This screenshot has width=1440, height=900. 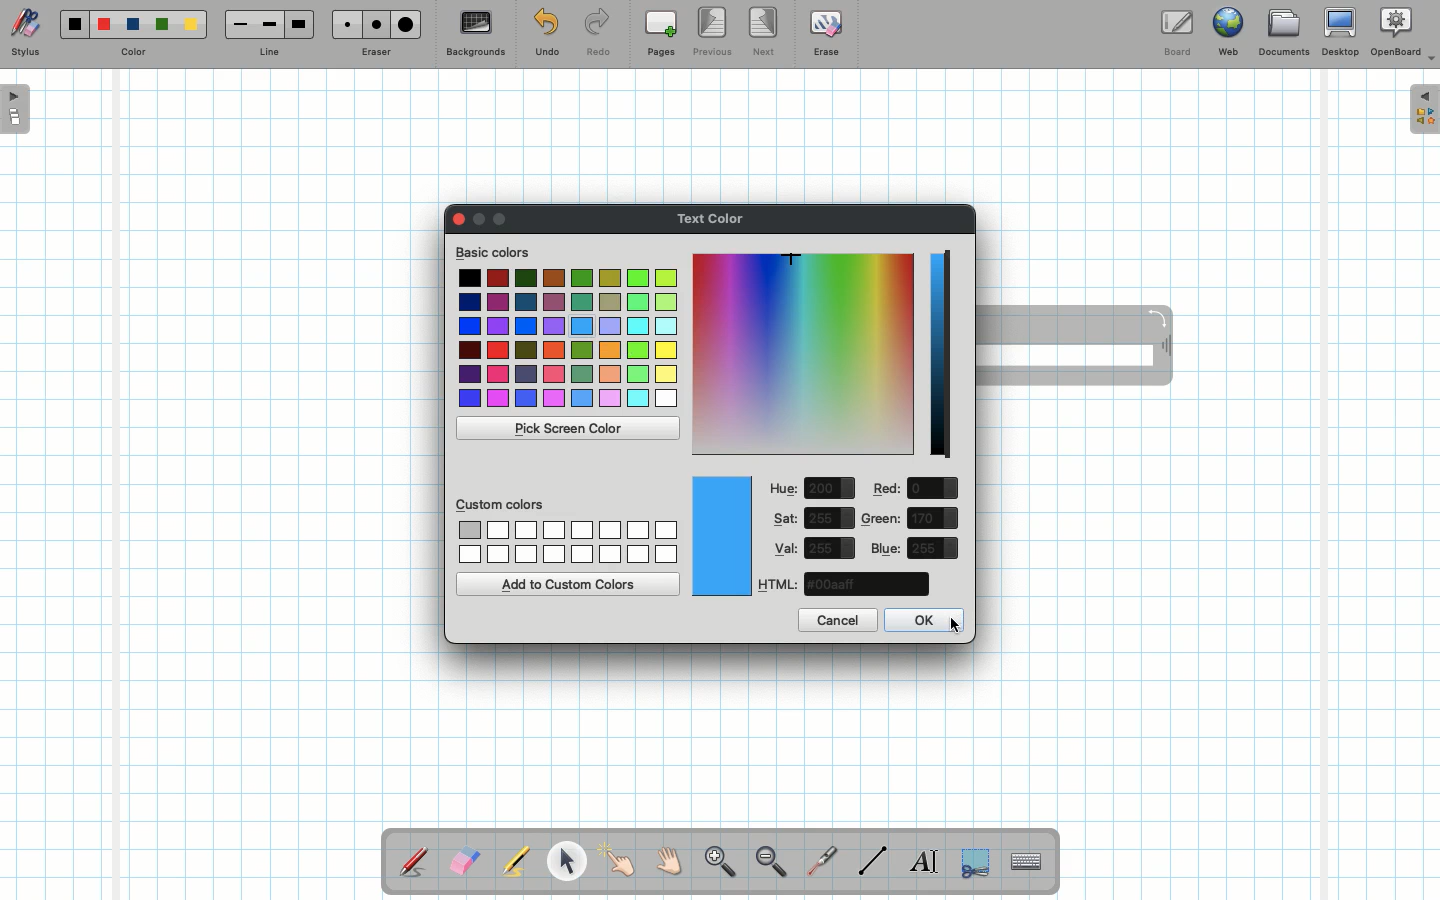 What do you see at coordinates (921, 620) in the screenshot?
I see `OK` at bounding box center [921, 620].